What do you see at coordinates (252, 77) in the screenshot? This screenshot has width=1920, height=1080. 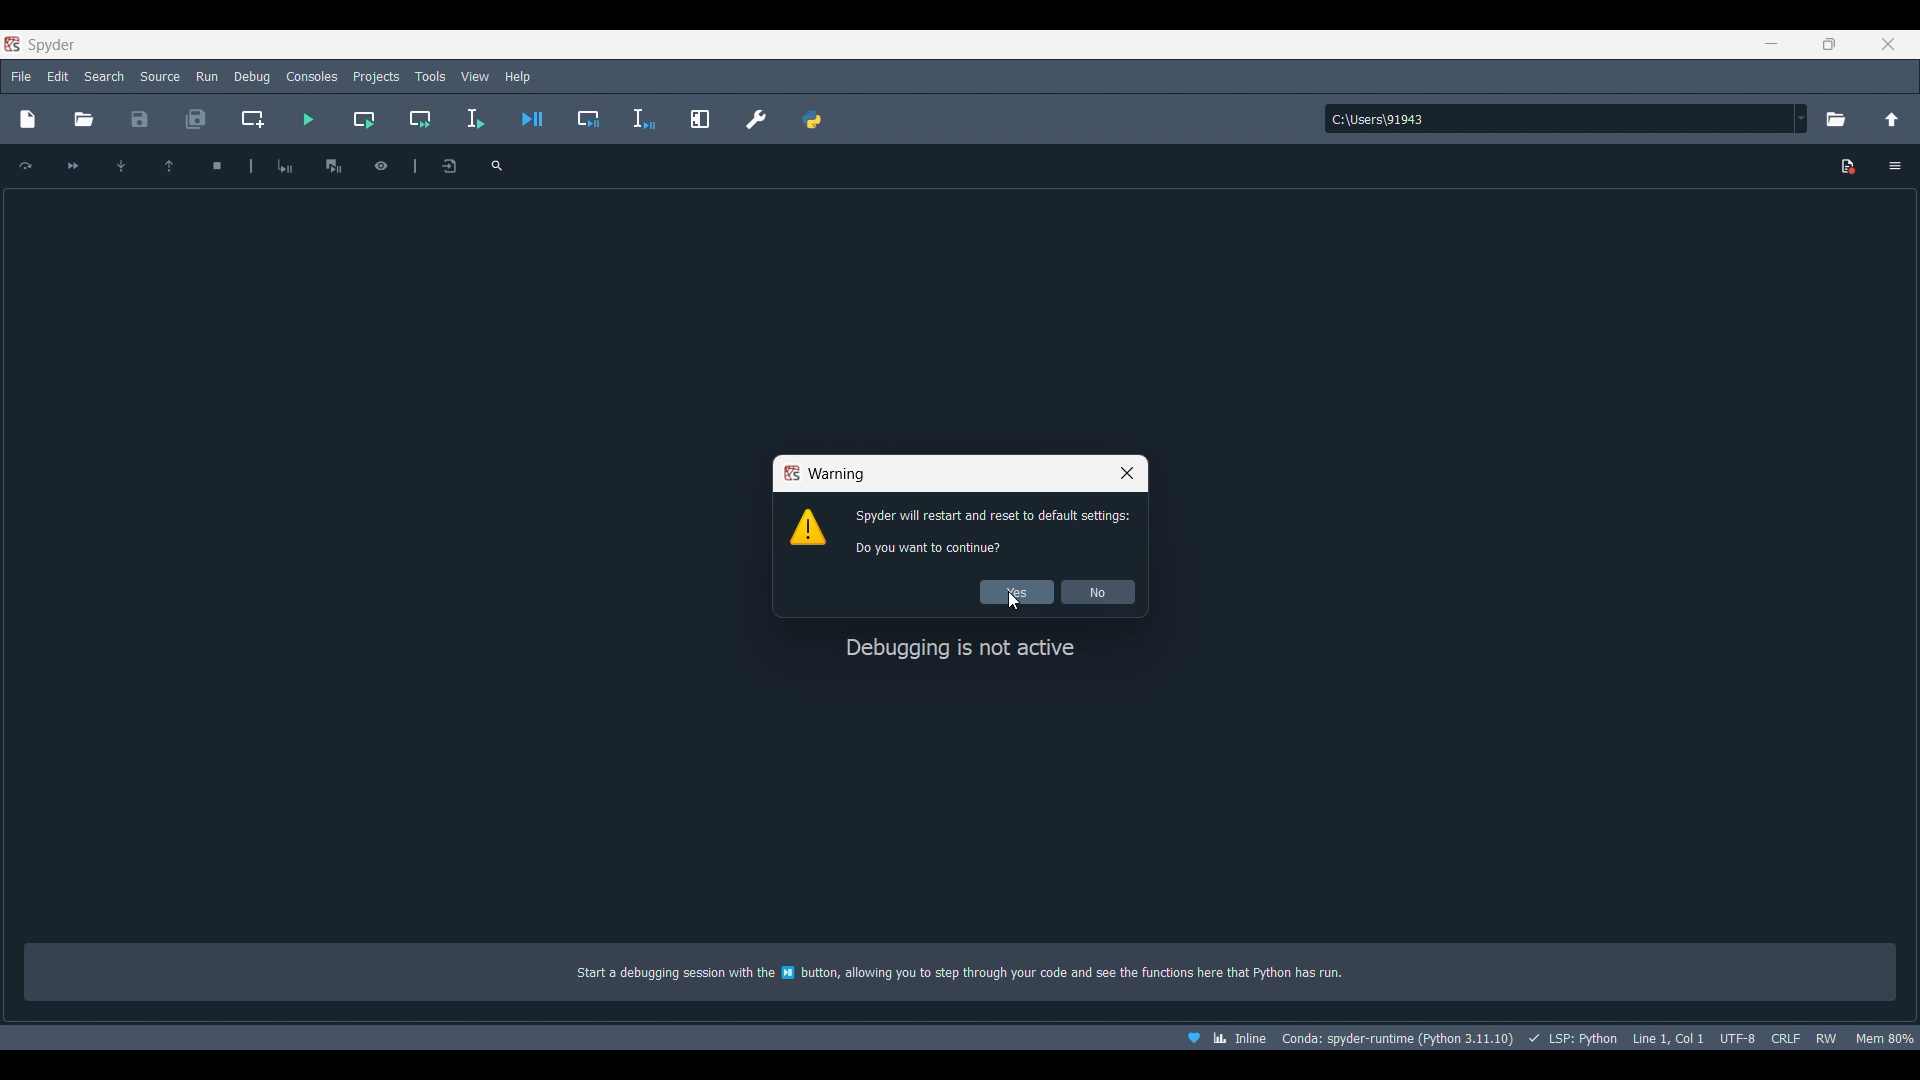 I see `Debug menu` at bounding box center [252, 77].